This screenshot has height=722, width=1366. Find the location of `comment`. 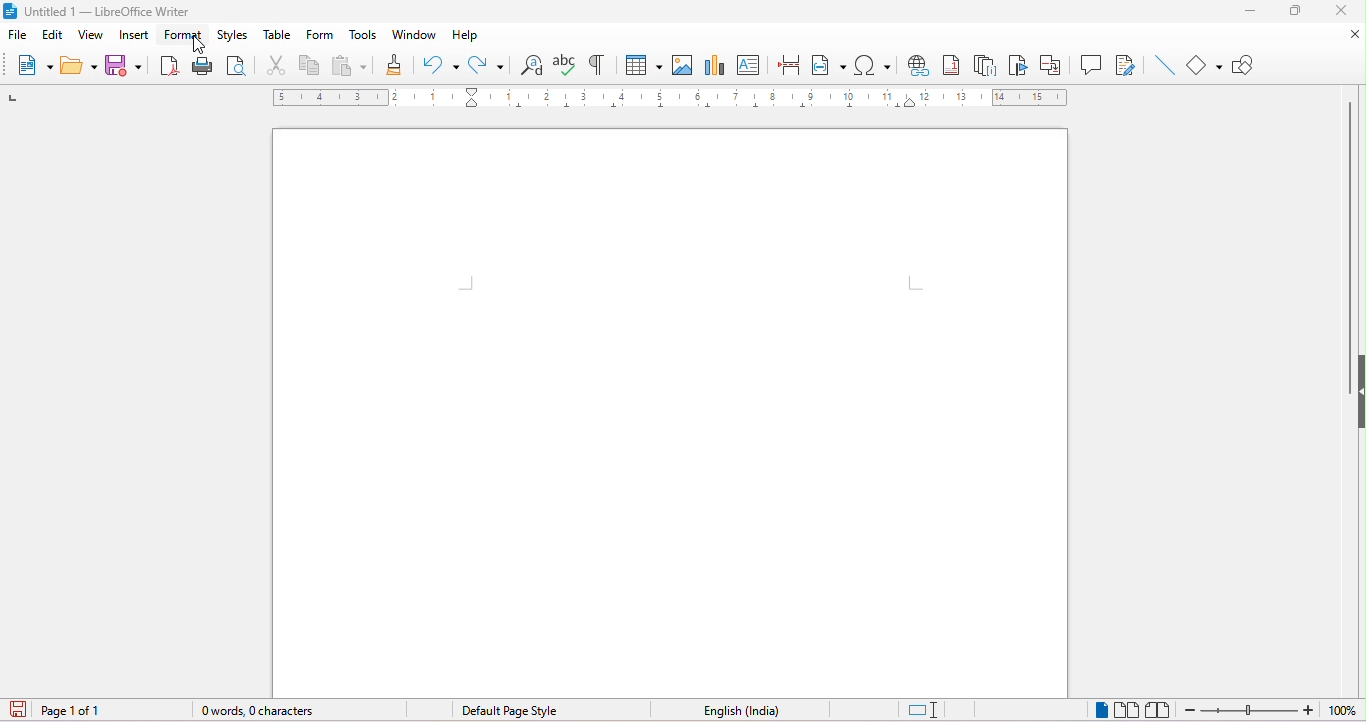

comment is located at coordinates (1092, 64).